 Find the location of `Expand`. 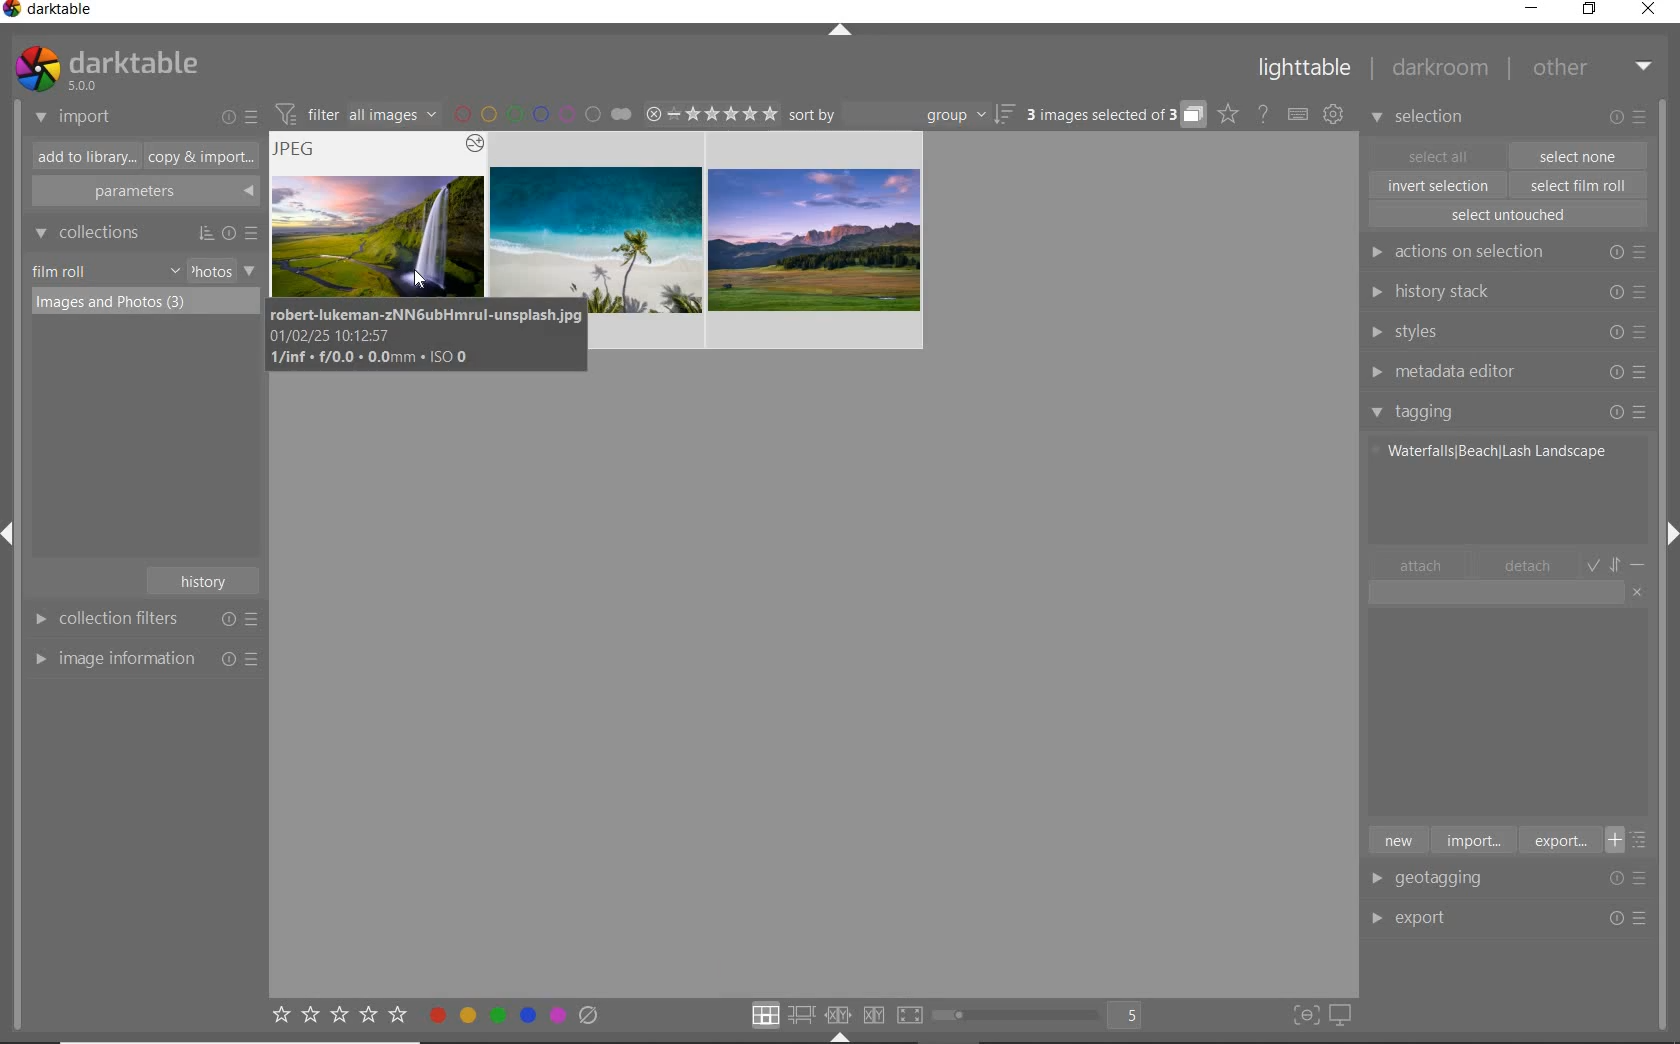

Expand is located at coordinates (1668, 529).